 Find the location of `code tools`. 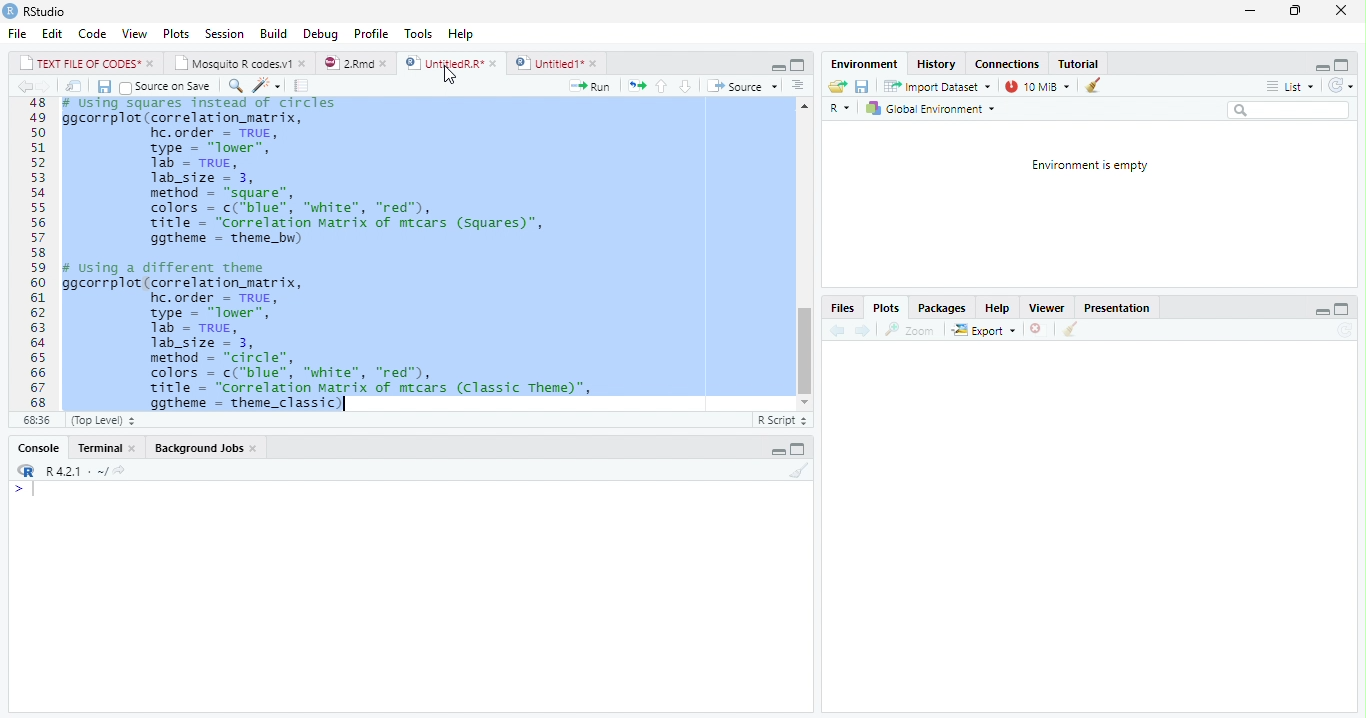

code tools is located at coordinates (266, 89).